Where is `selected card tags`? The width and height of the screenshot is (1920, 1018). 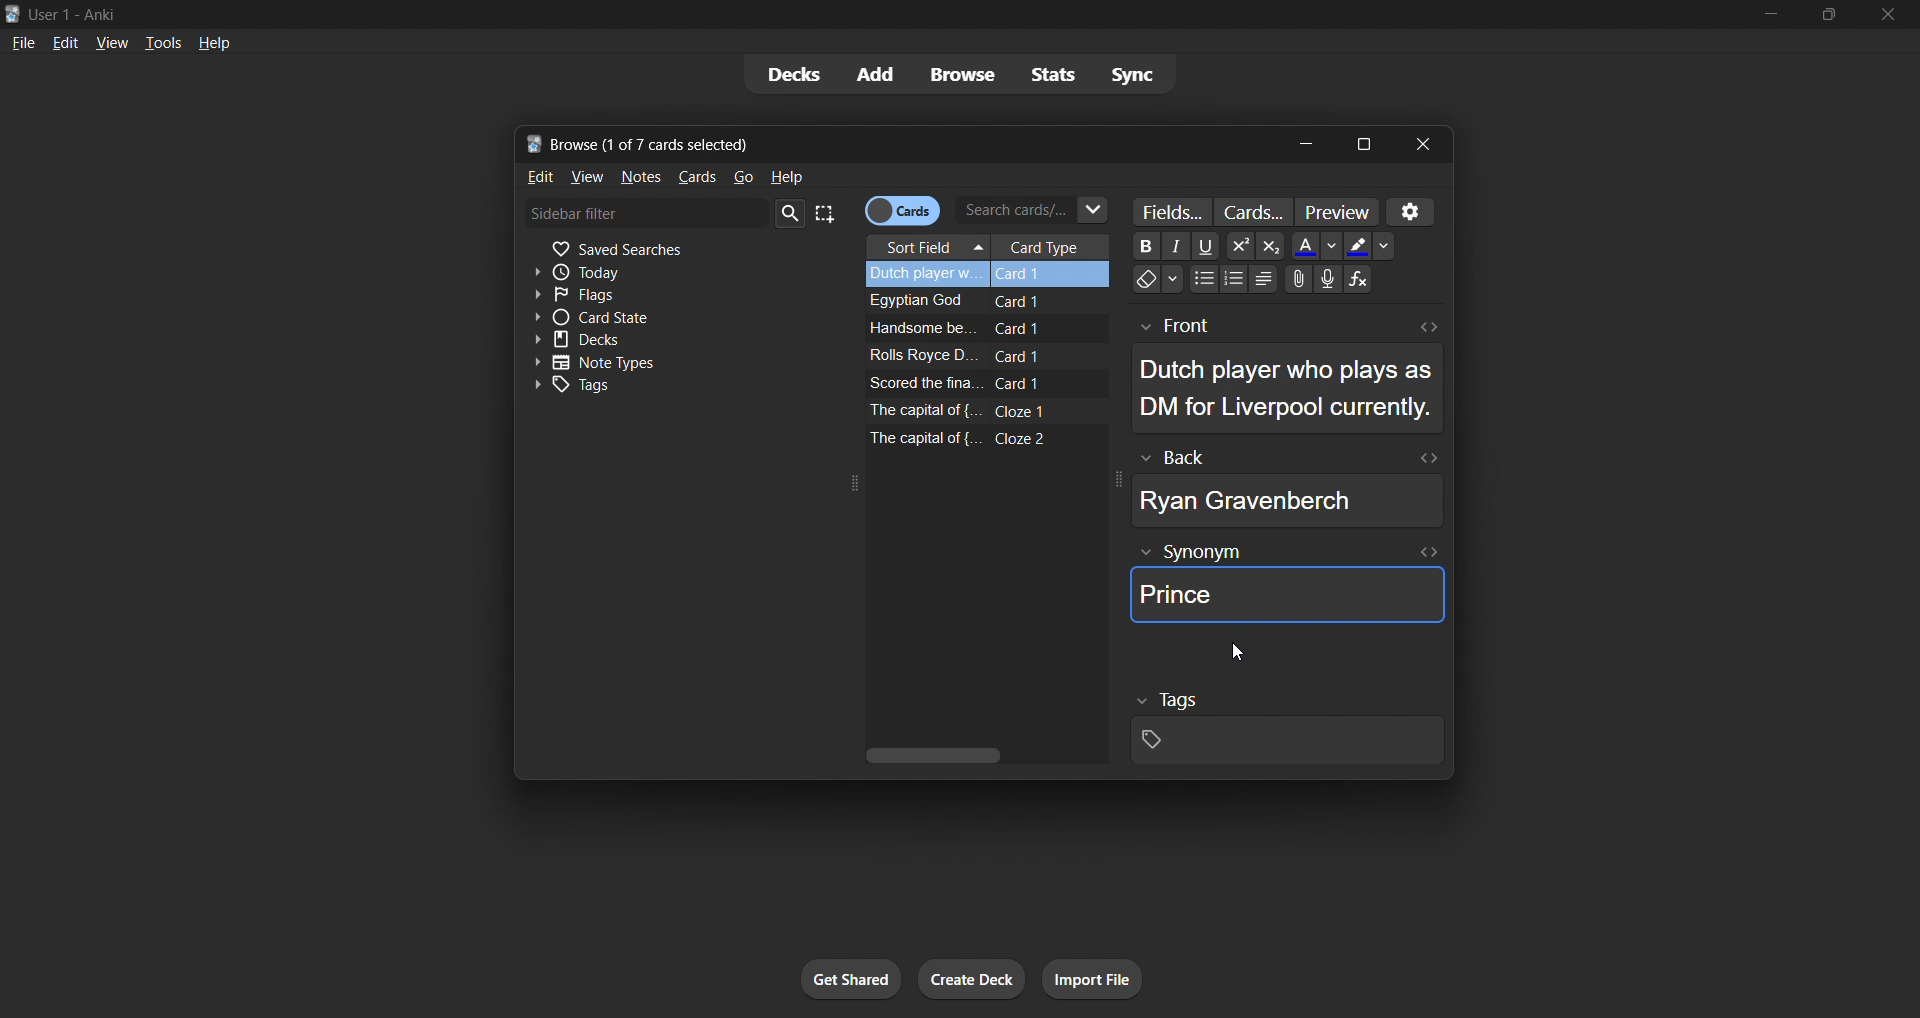
selected card tags is located at coordinates (1293, 733).